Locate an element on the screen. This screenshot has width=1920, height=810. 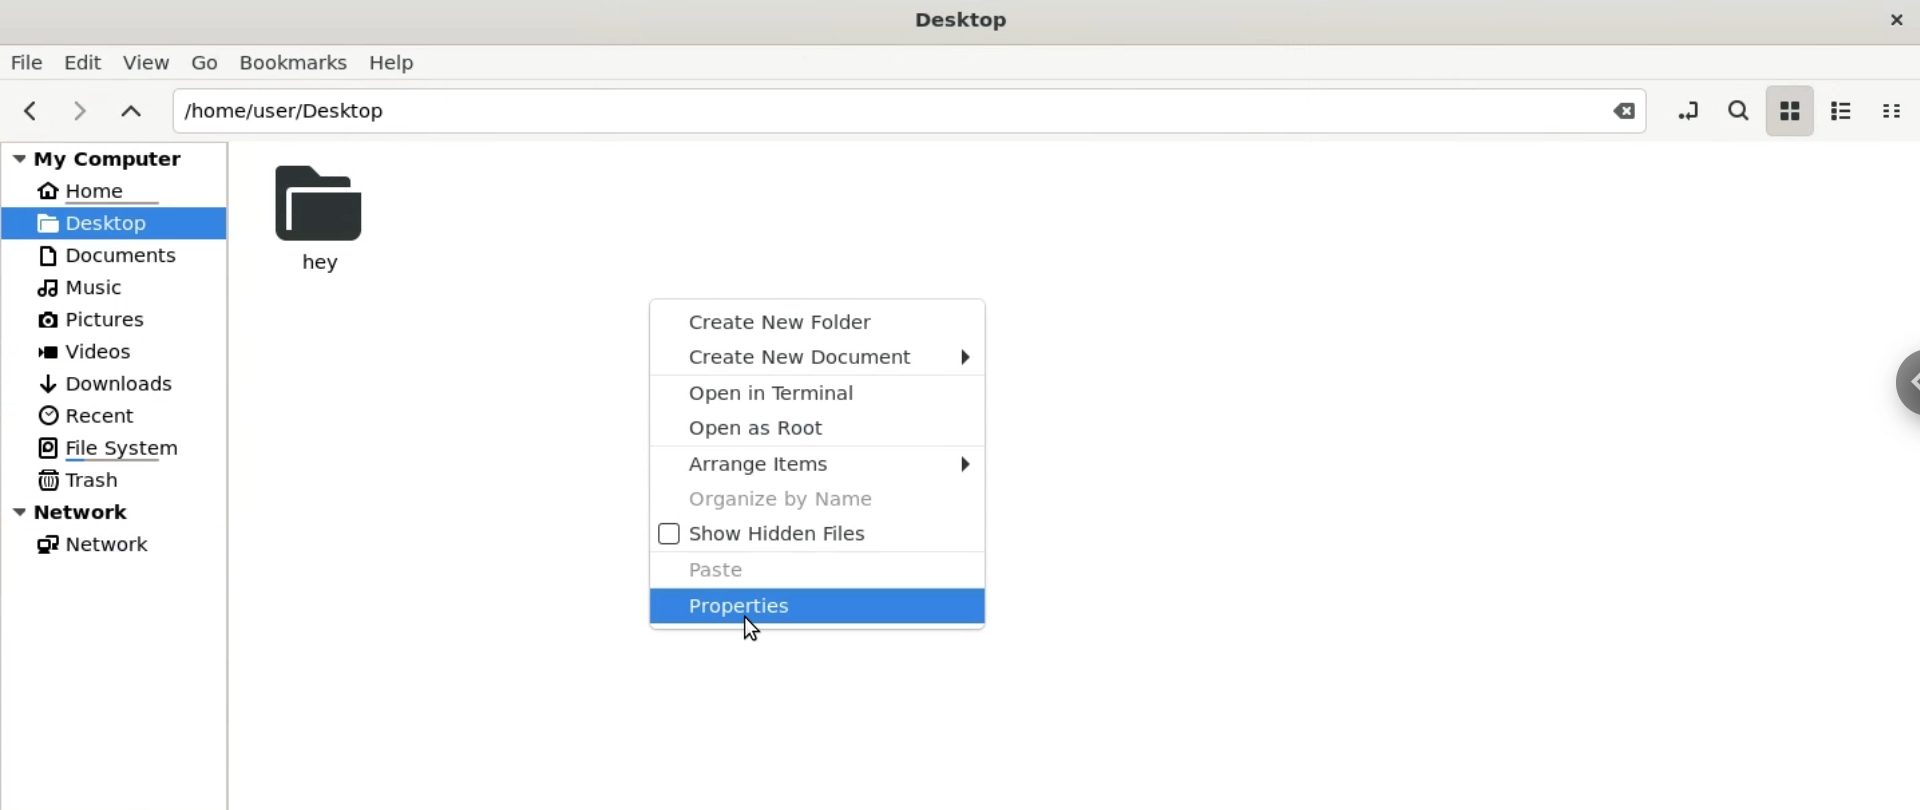
toggle location entry is located at coordinates (1689, 111).